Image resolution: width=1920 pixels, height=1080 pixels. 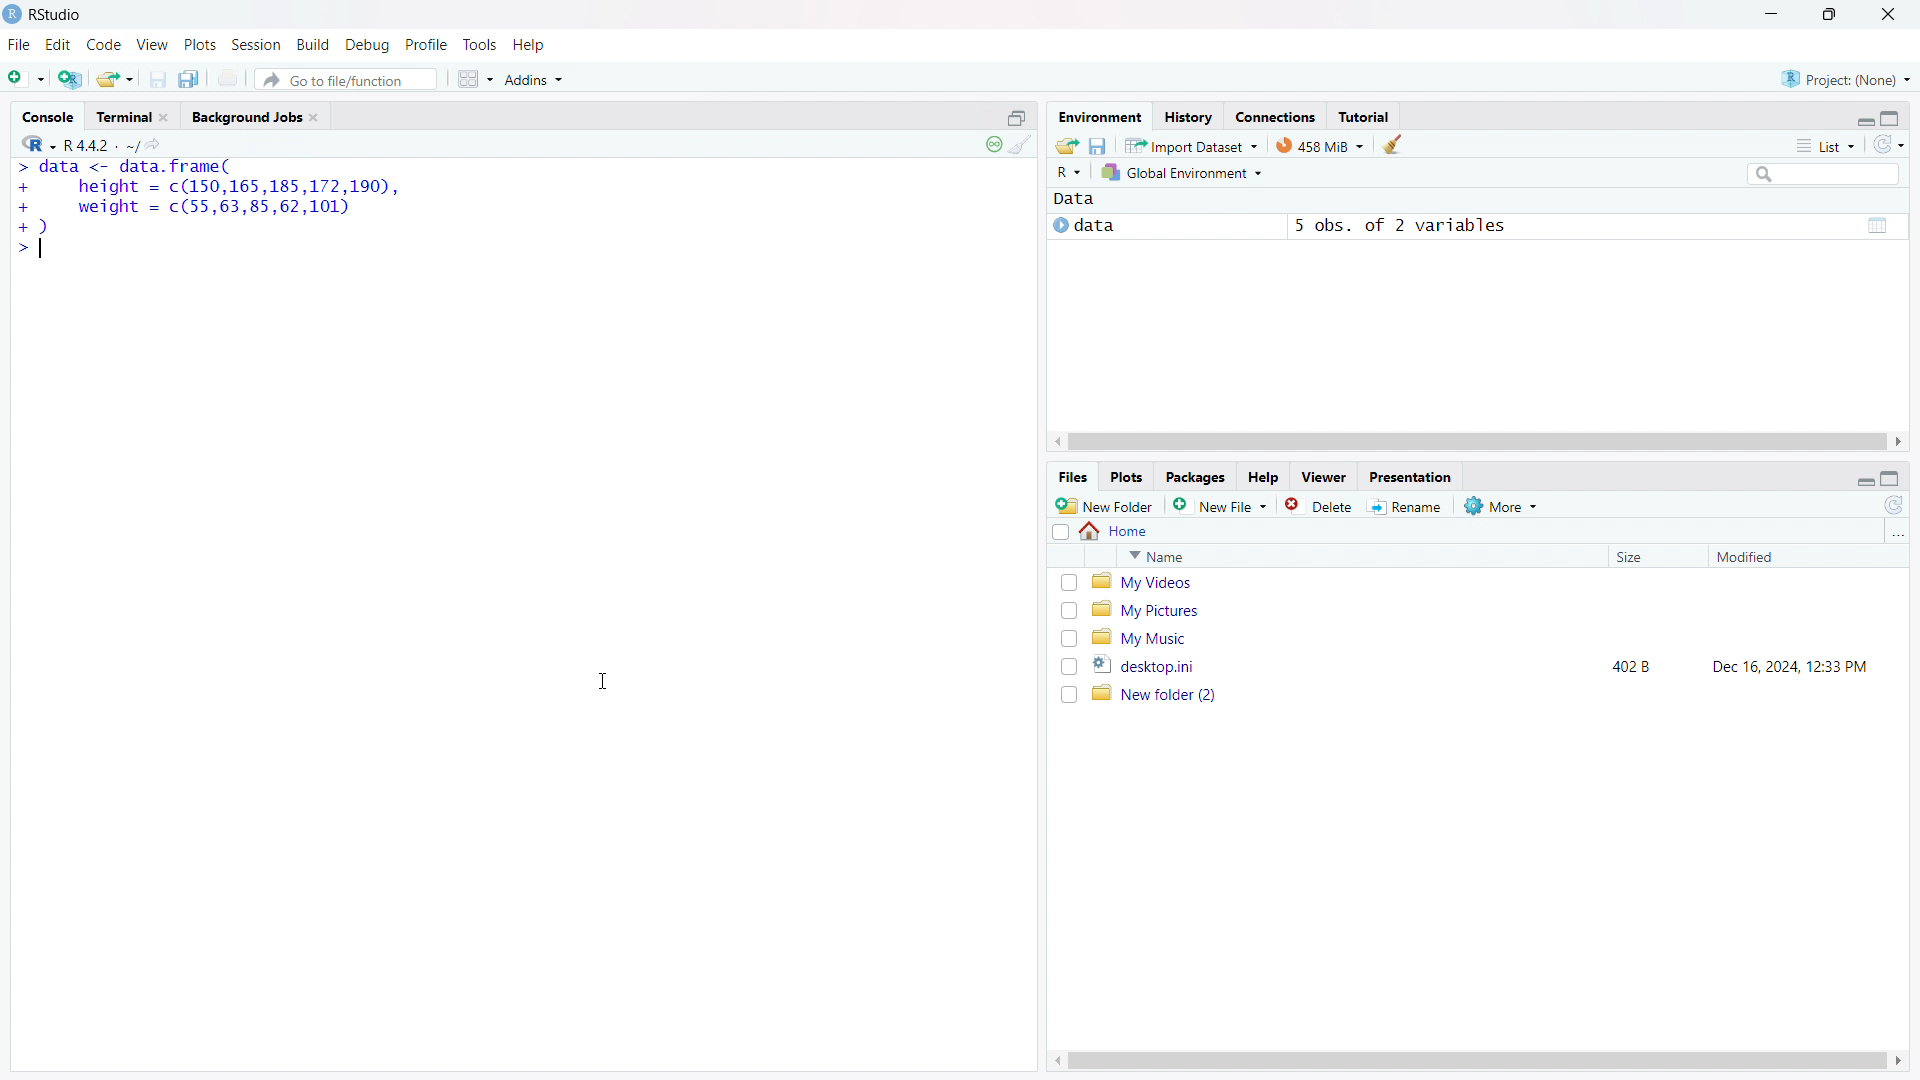 I want to click on >, so click(x=29, y=250).